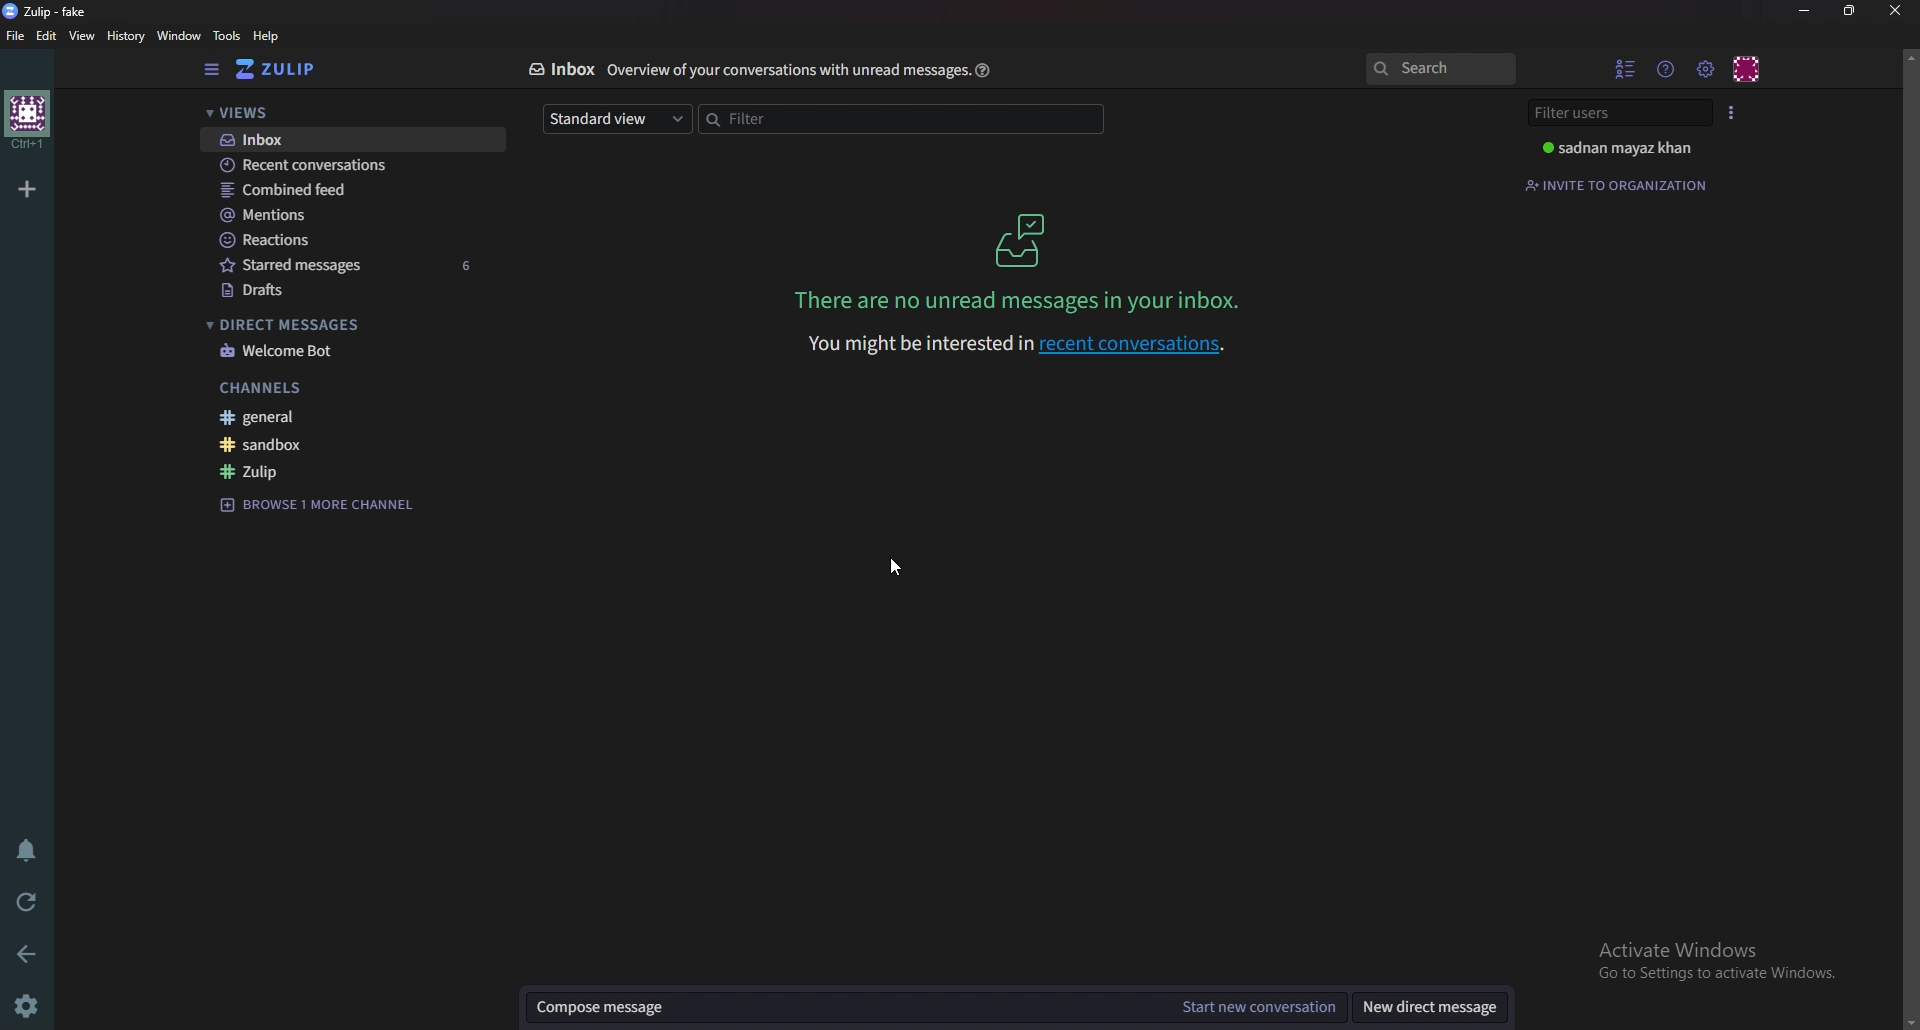  What do you see at coordinates (564, 70) in the screenshot?
I see `Inbox` at bounding box center [564, 70].